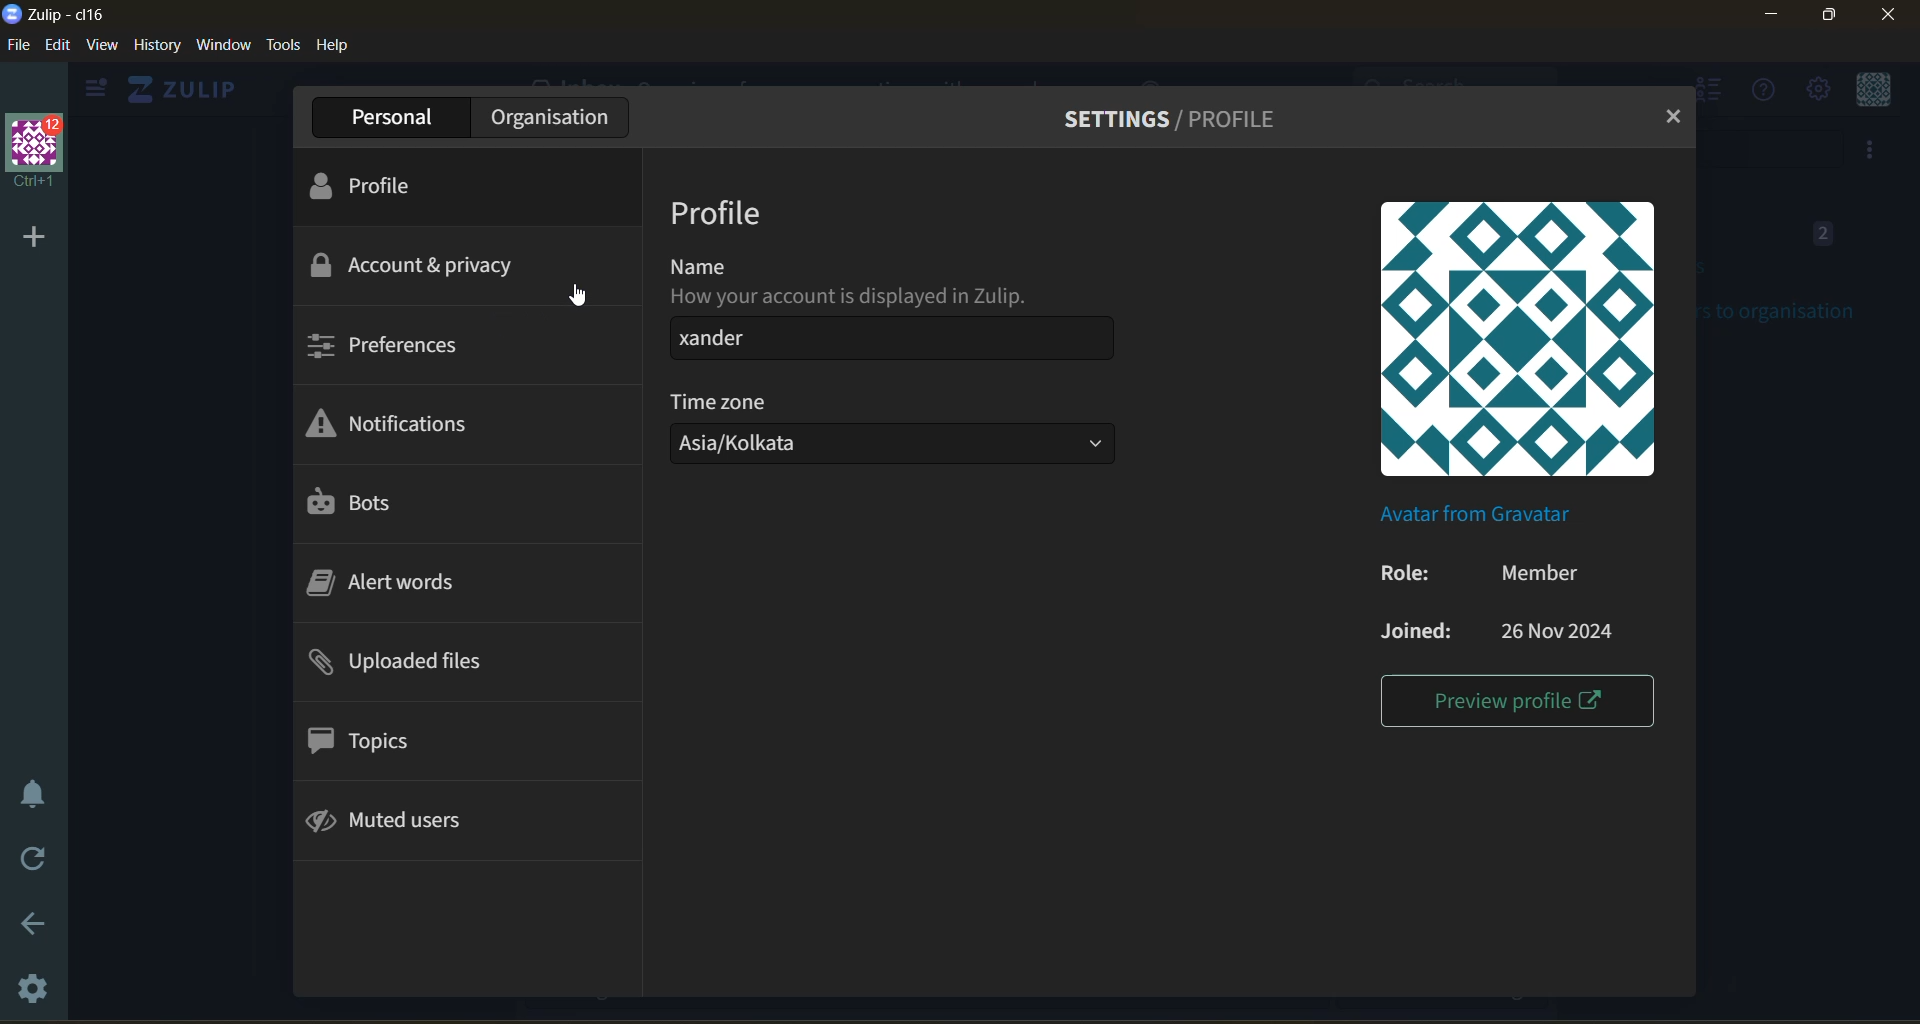 Image resolution: width=1920 pixels, height=1024 pixels. Describe the element at coordinates (405, 666) in the screenshot. I see `uploaded files` at that location.